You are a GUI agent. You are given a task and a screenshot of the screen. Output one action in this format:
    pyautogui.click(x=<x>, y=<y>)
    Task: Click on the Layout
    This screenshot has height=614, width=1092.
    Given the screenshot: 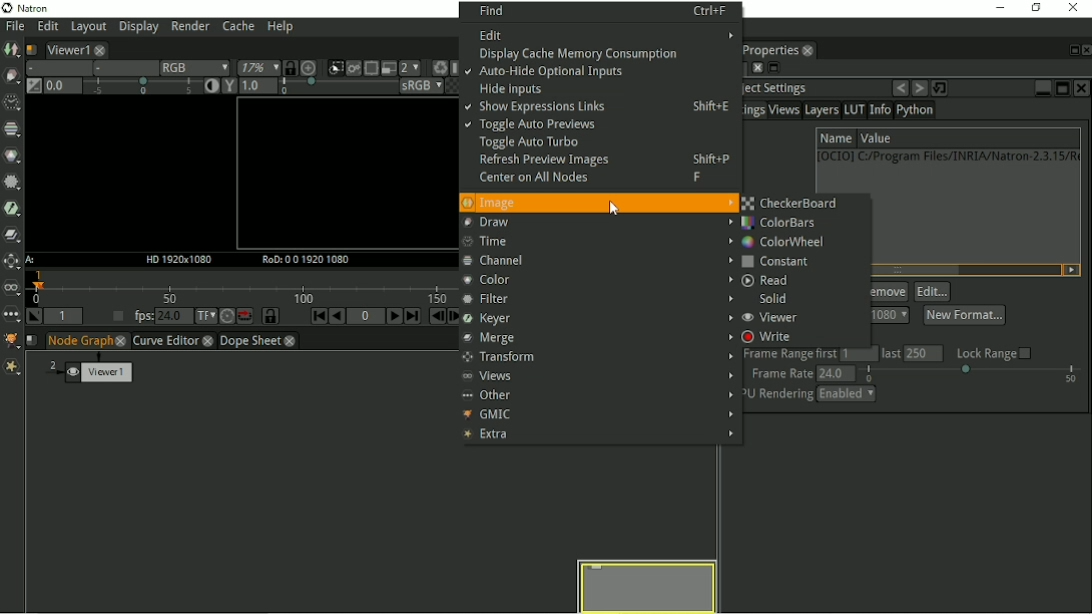 What is the action you would take?
    pyautogui.click(x=88, y=27)
    